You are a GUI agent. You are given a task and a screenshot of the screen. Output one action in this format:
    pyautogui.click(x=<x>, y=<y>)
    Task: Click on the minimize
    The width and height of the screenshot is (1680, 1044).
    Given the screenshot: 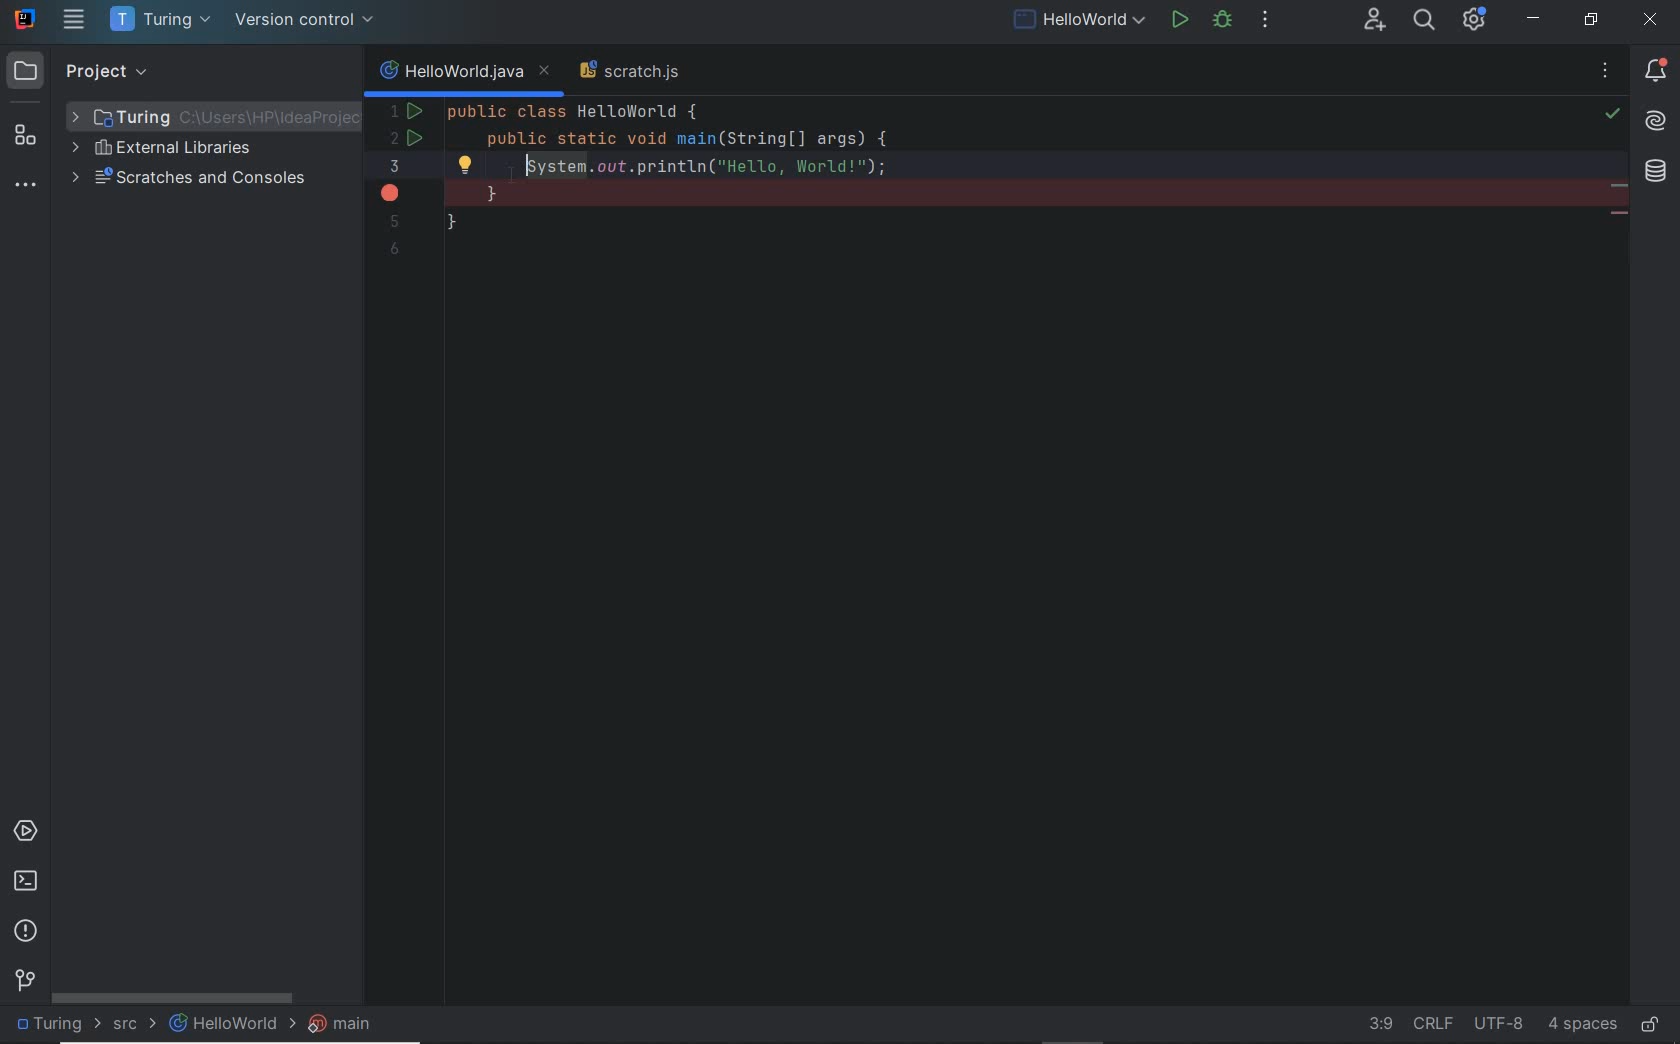 What is the action you would take?
    pyautogui.click(x=1536, y=19)
    